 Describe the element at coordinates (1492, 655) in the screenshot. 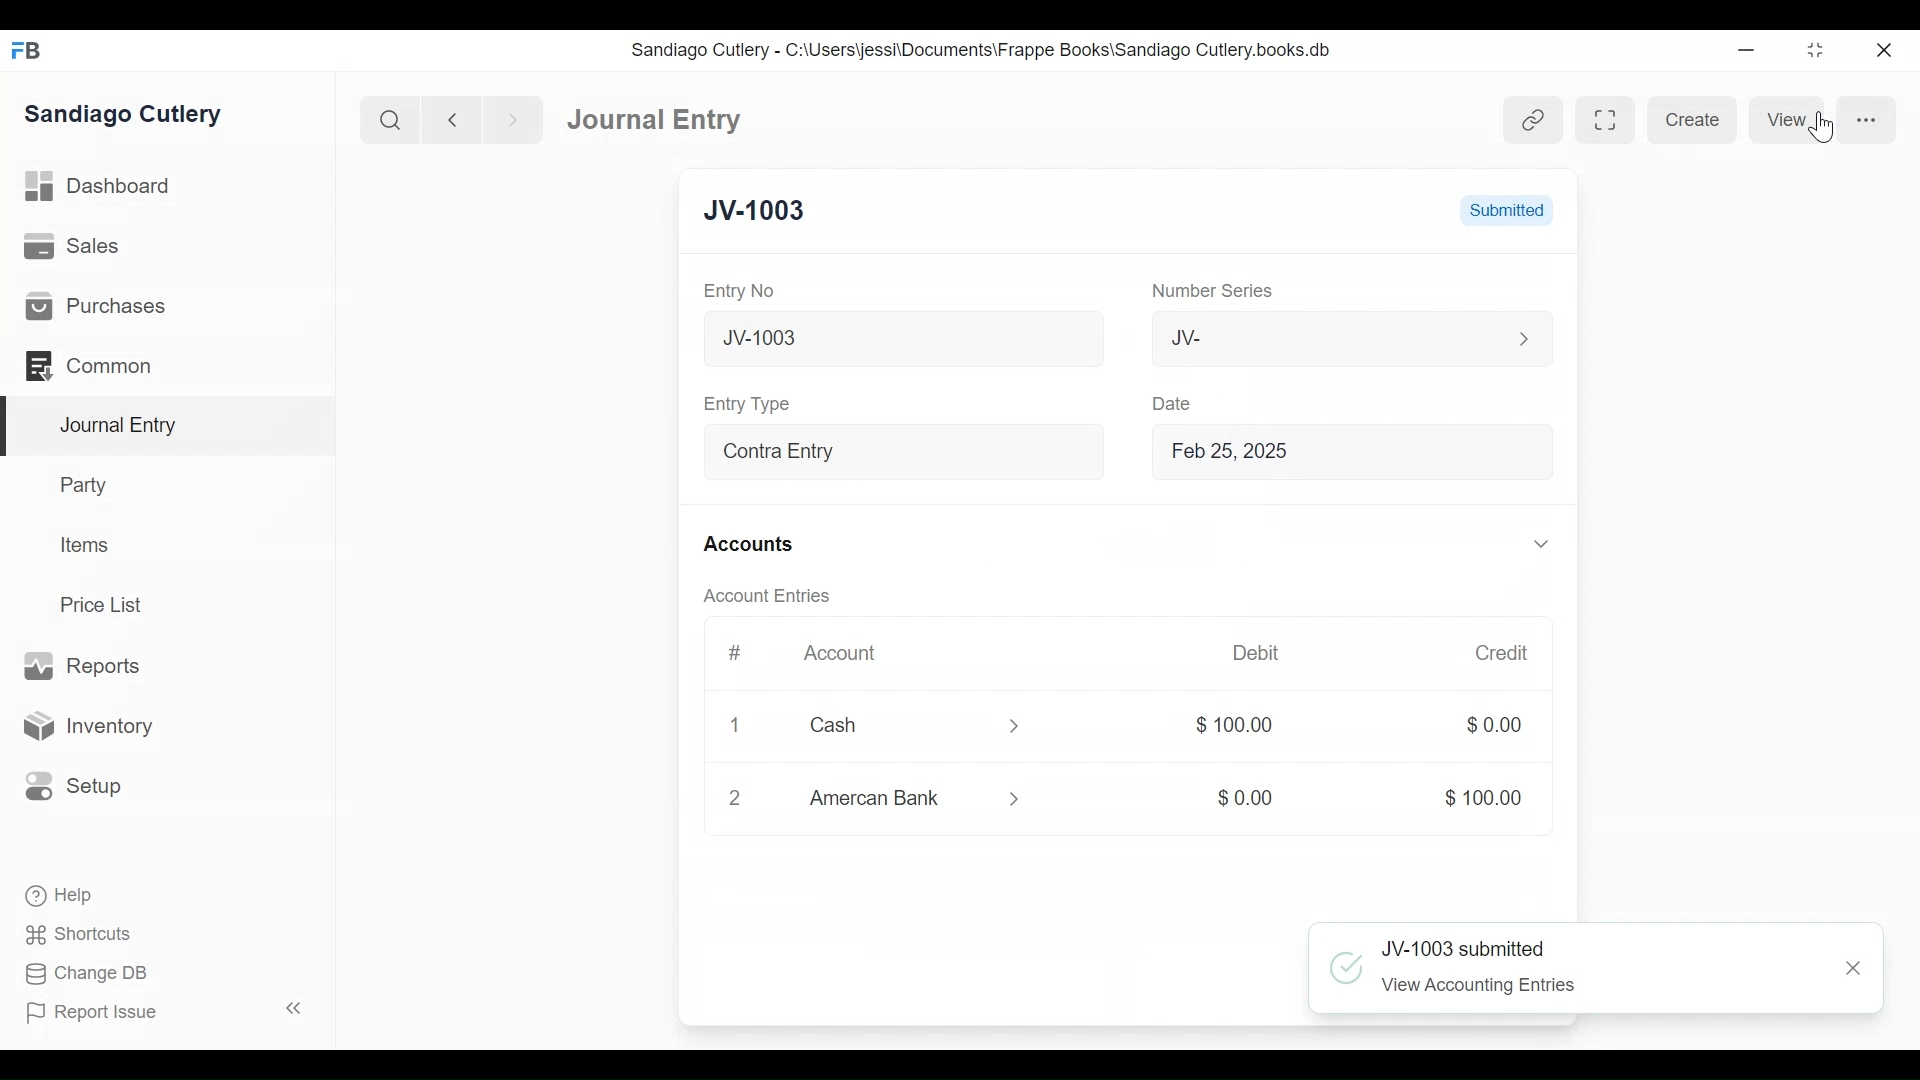

I see `Credit` at that location.